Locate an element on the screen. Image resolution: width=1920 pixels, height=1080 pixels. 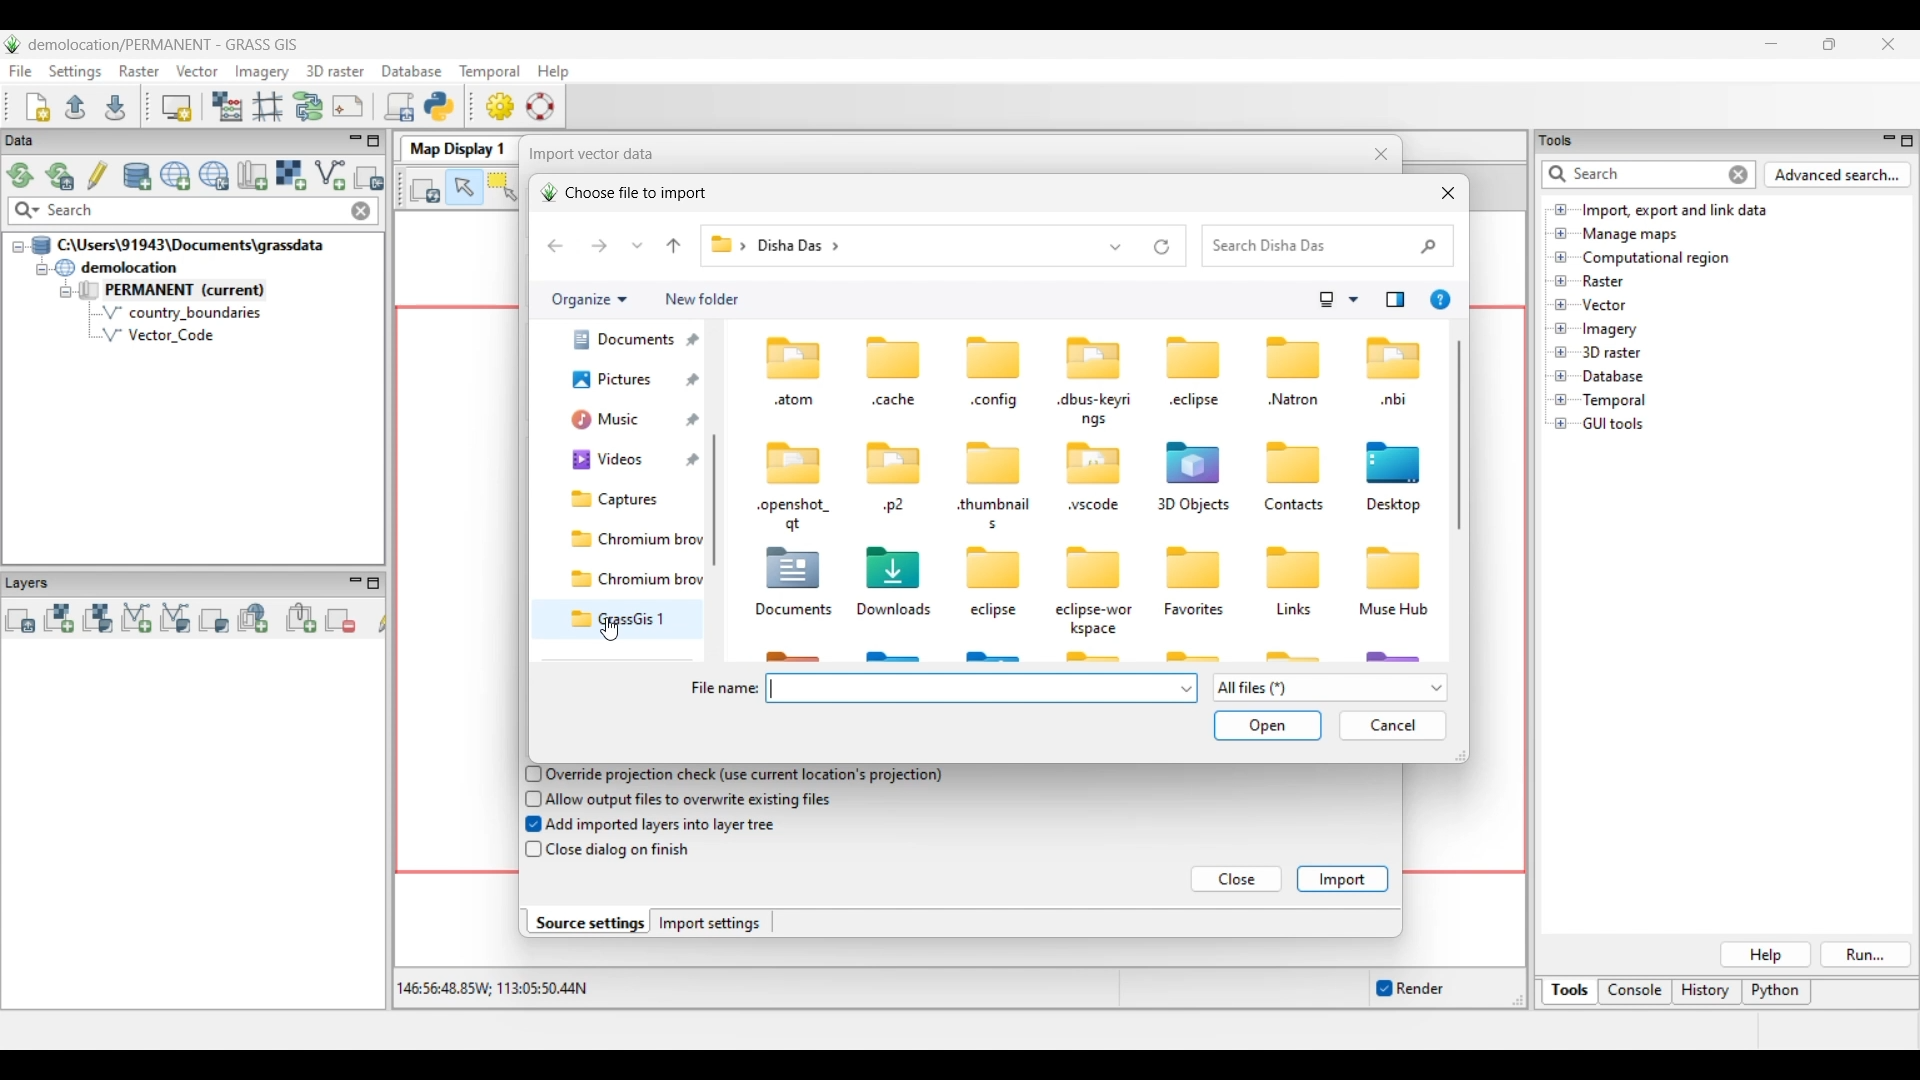
Create new project (location) to current GRASS database is located at coordinates (176, 176).